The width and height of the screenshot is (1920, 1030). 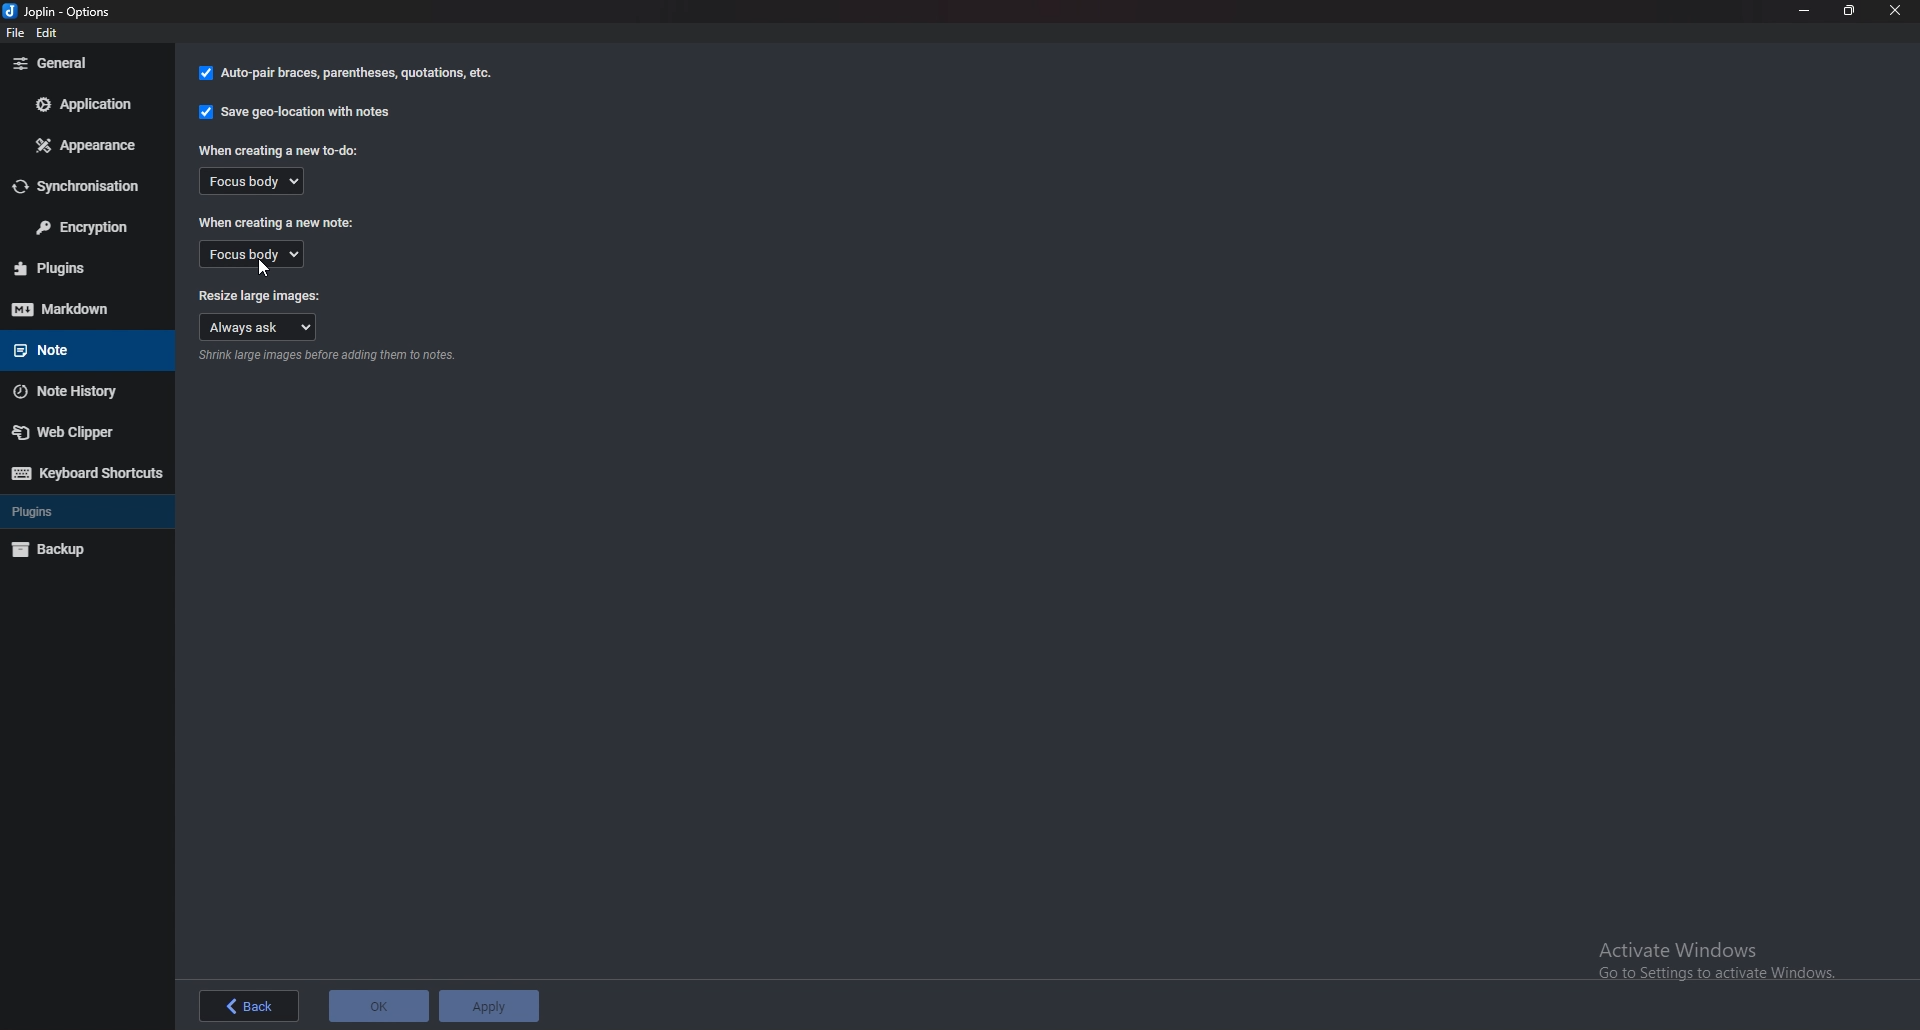 What do you see at coordinates (78, 348) in the screenshot?
I see `note` at bounding box center [78, 348].